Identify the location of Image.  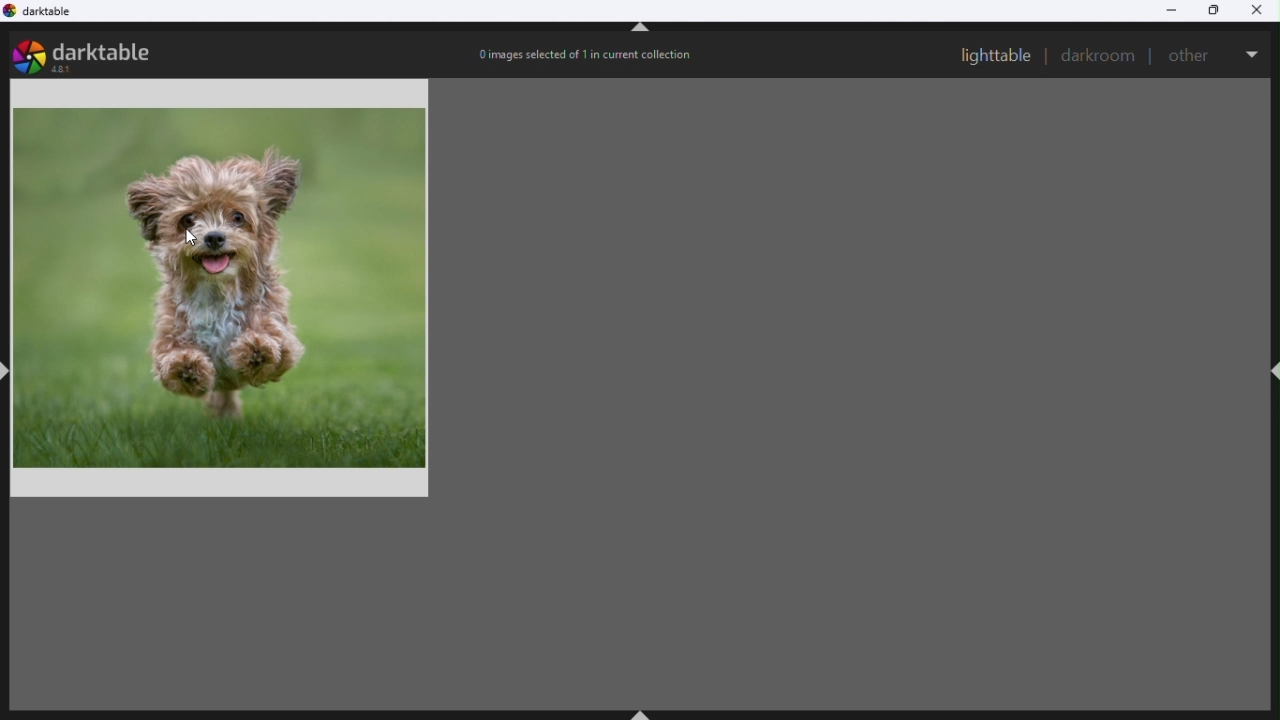
(223, 293).